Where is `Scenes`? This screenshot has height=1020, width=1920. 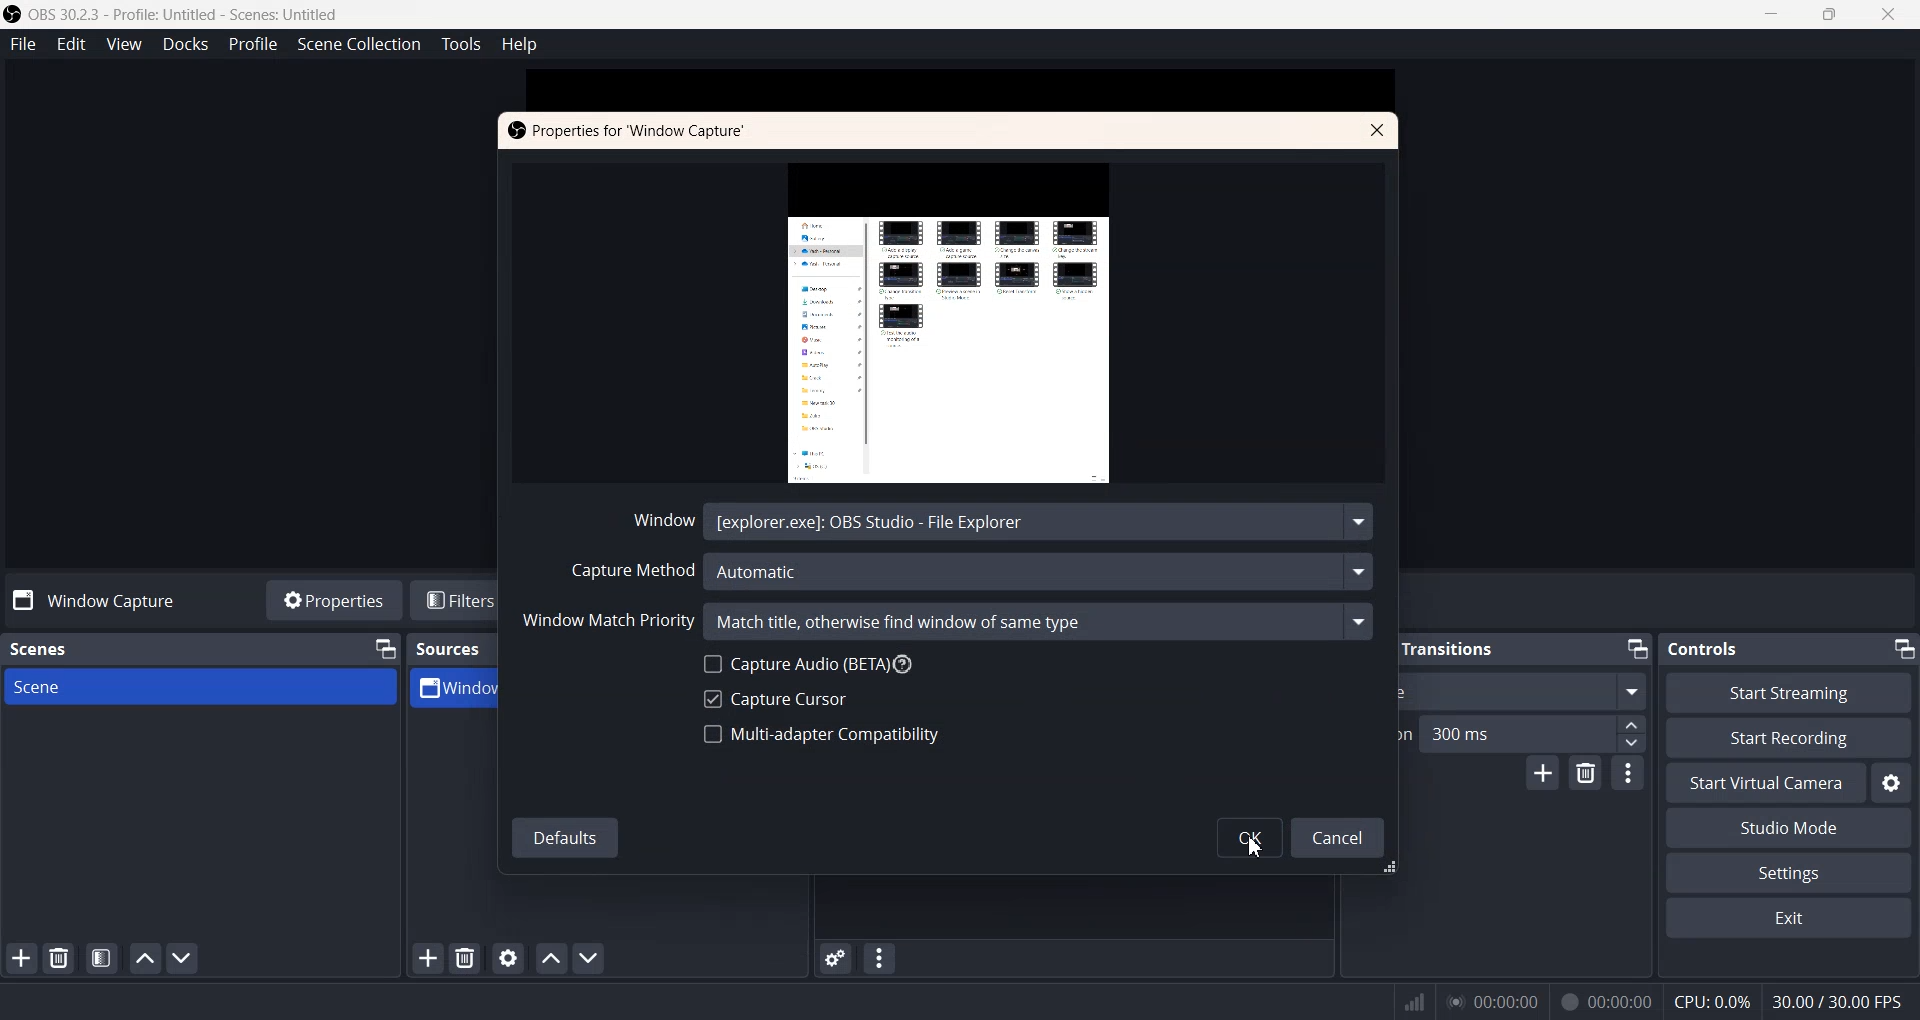
Scenes is located at coordinates (39, 649).